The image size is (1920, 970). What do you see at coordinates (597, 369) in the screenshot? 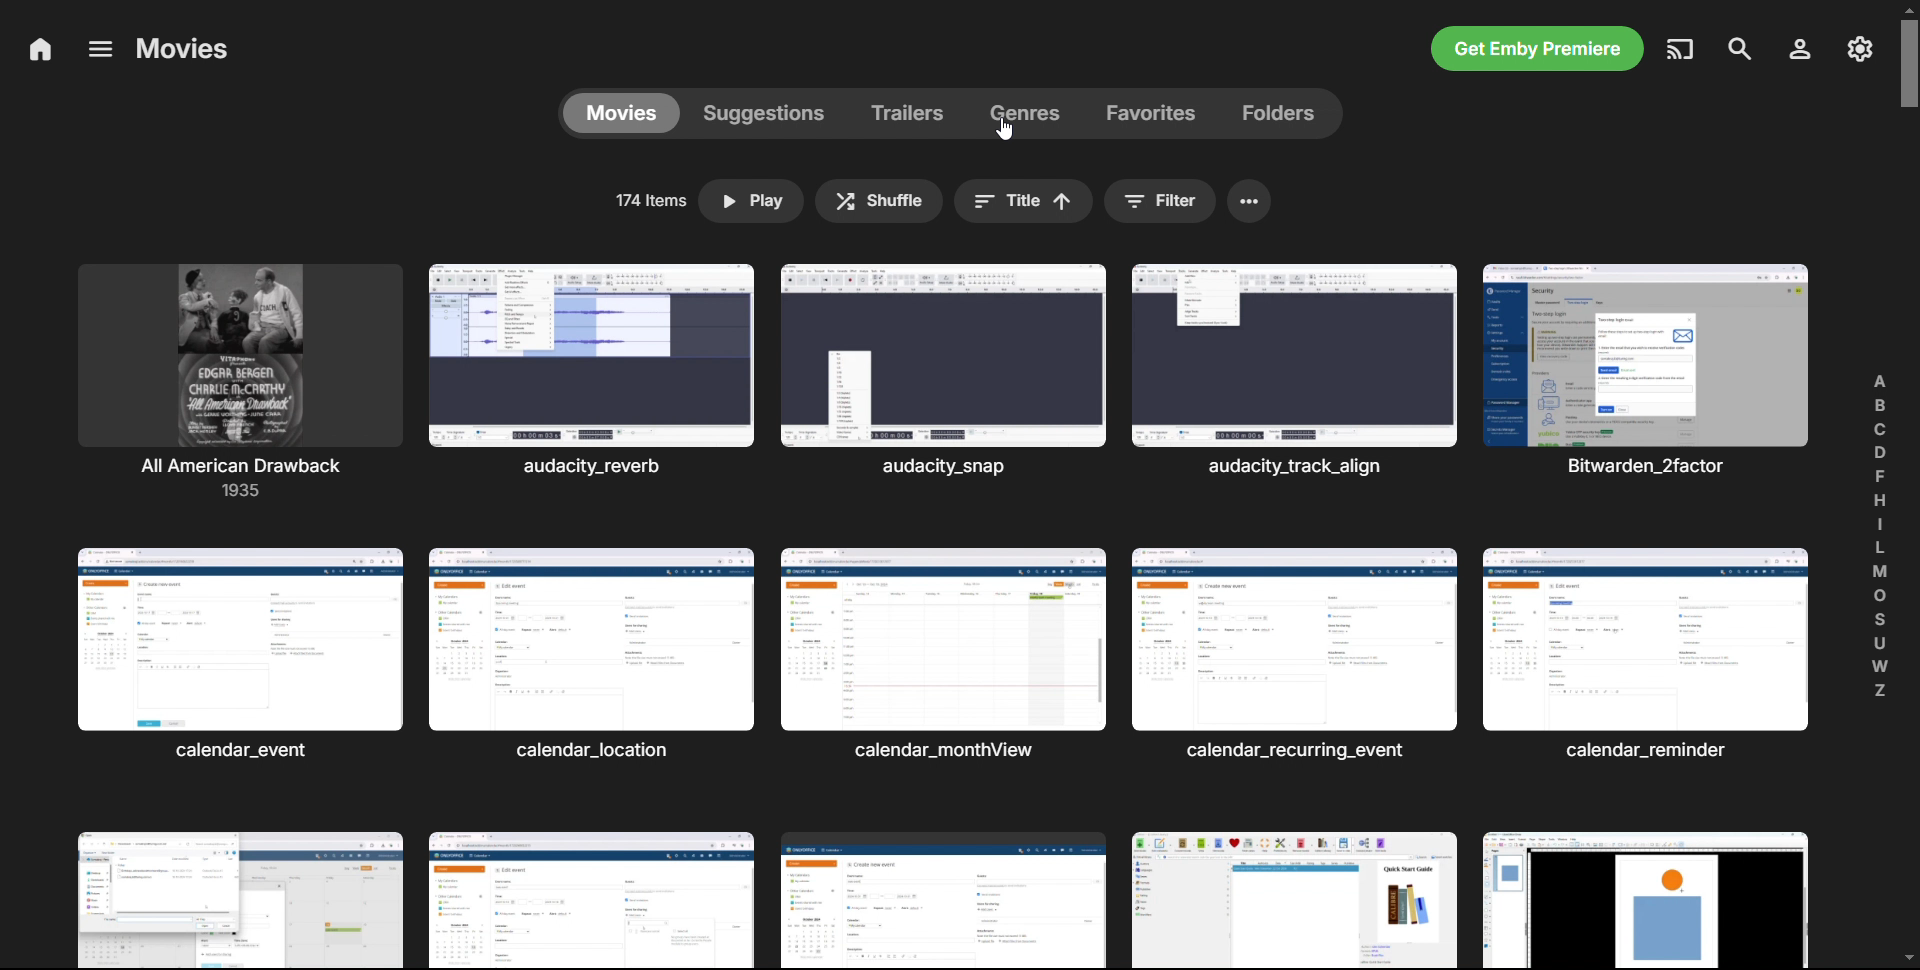
I see `audacity_reverb` at bounding box center [597, 369].